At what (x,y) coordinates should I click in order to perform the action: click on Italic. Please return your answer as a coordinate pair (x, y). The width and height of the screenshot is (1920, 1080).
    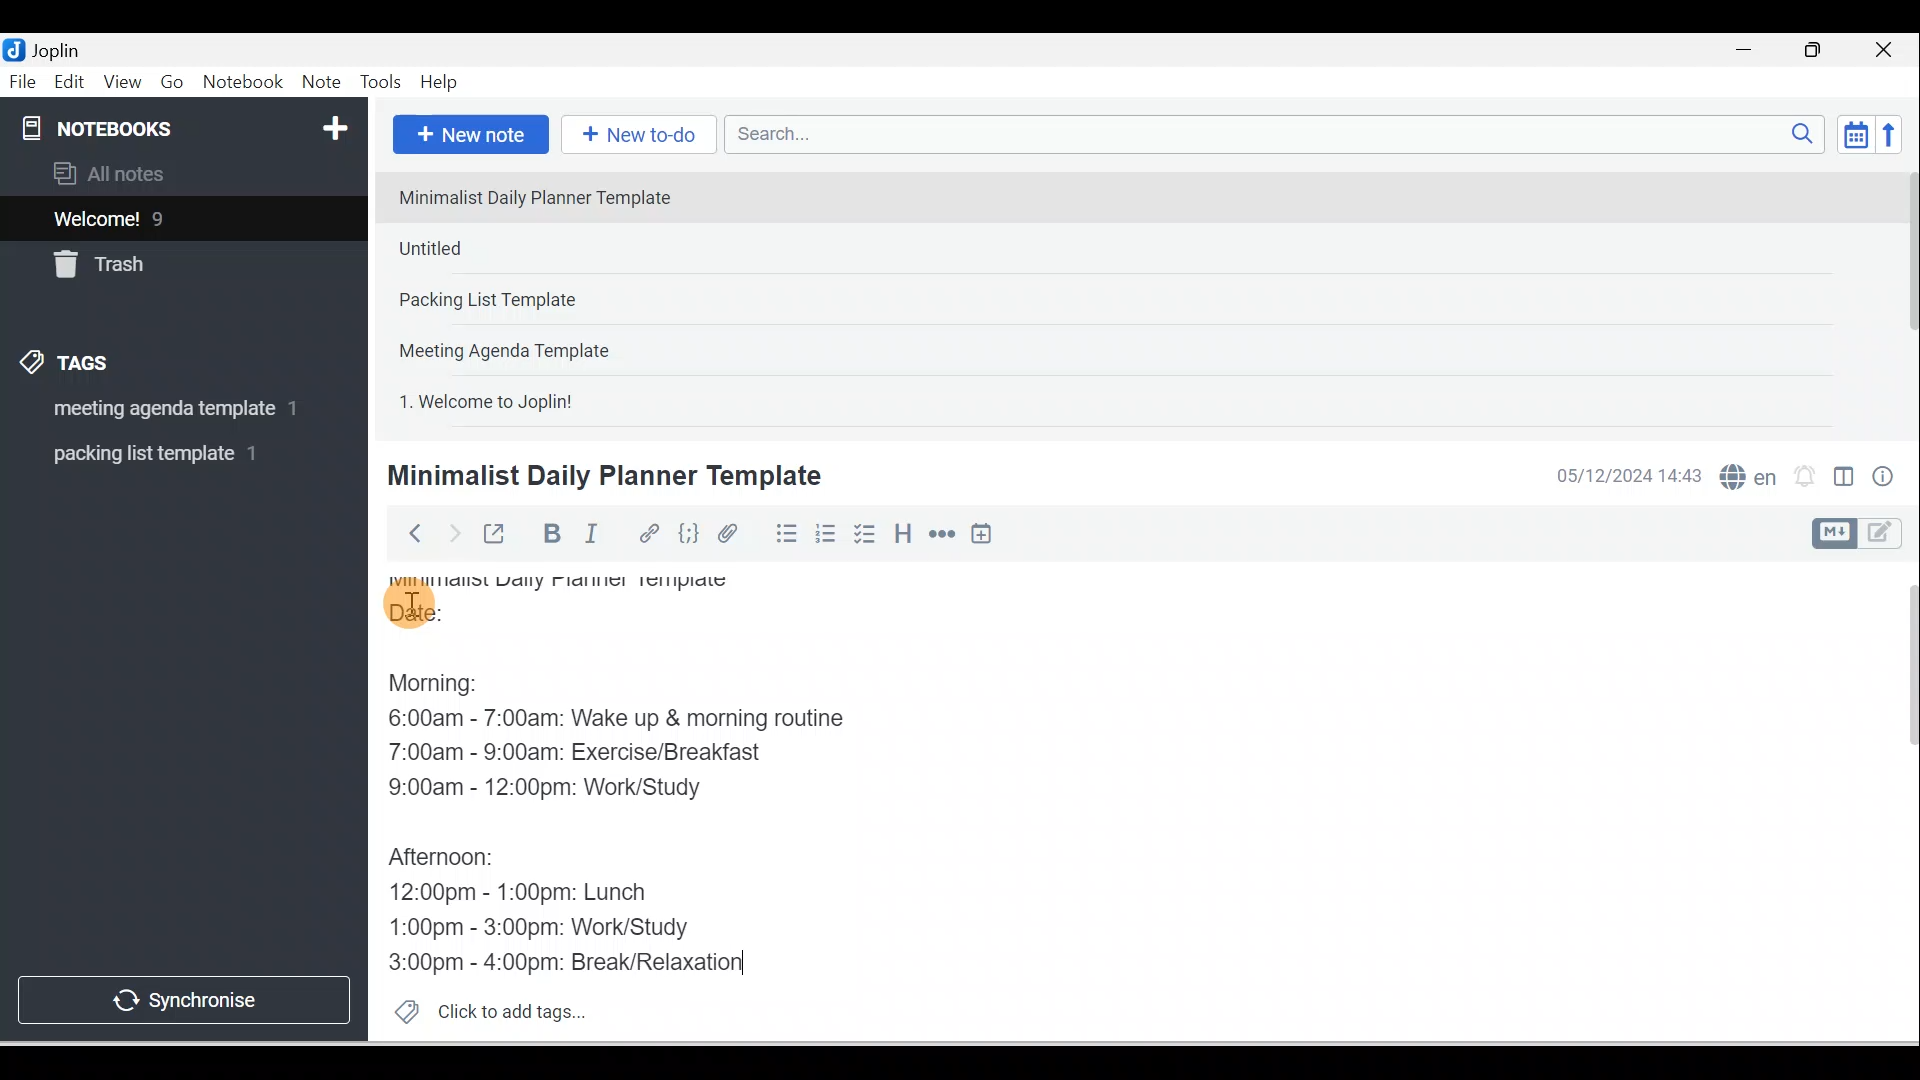
    Looking at the image, I should click on (595, 537).